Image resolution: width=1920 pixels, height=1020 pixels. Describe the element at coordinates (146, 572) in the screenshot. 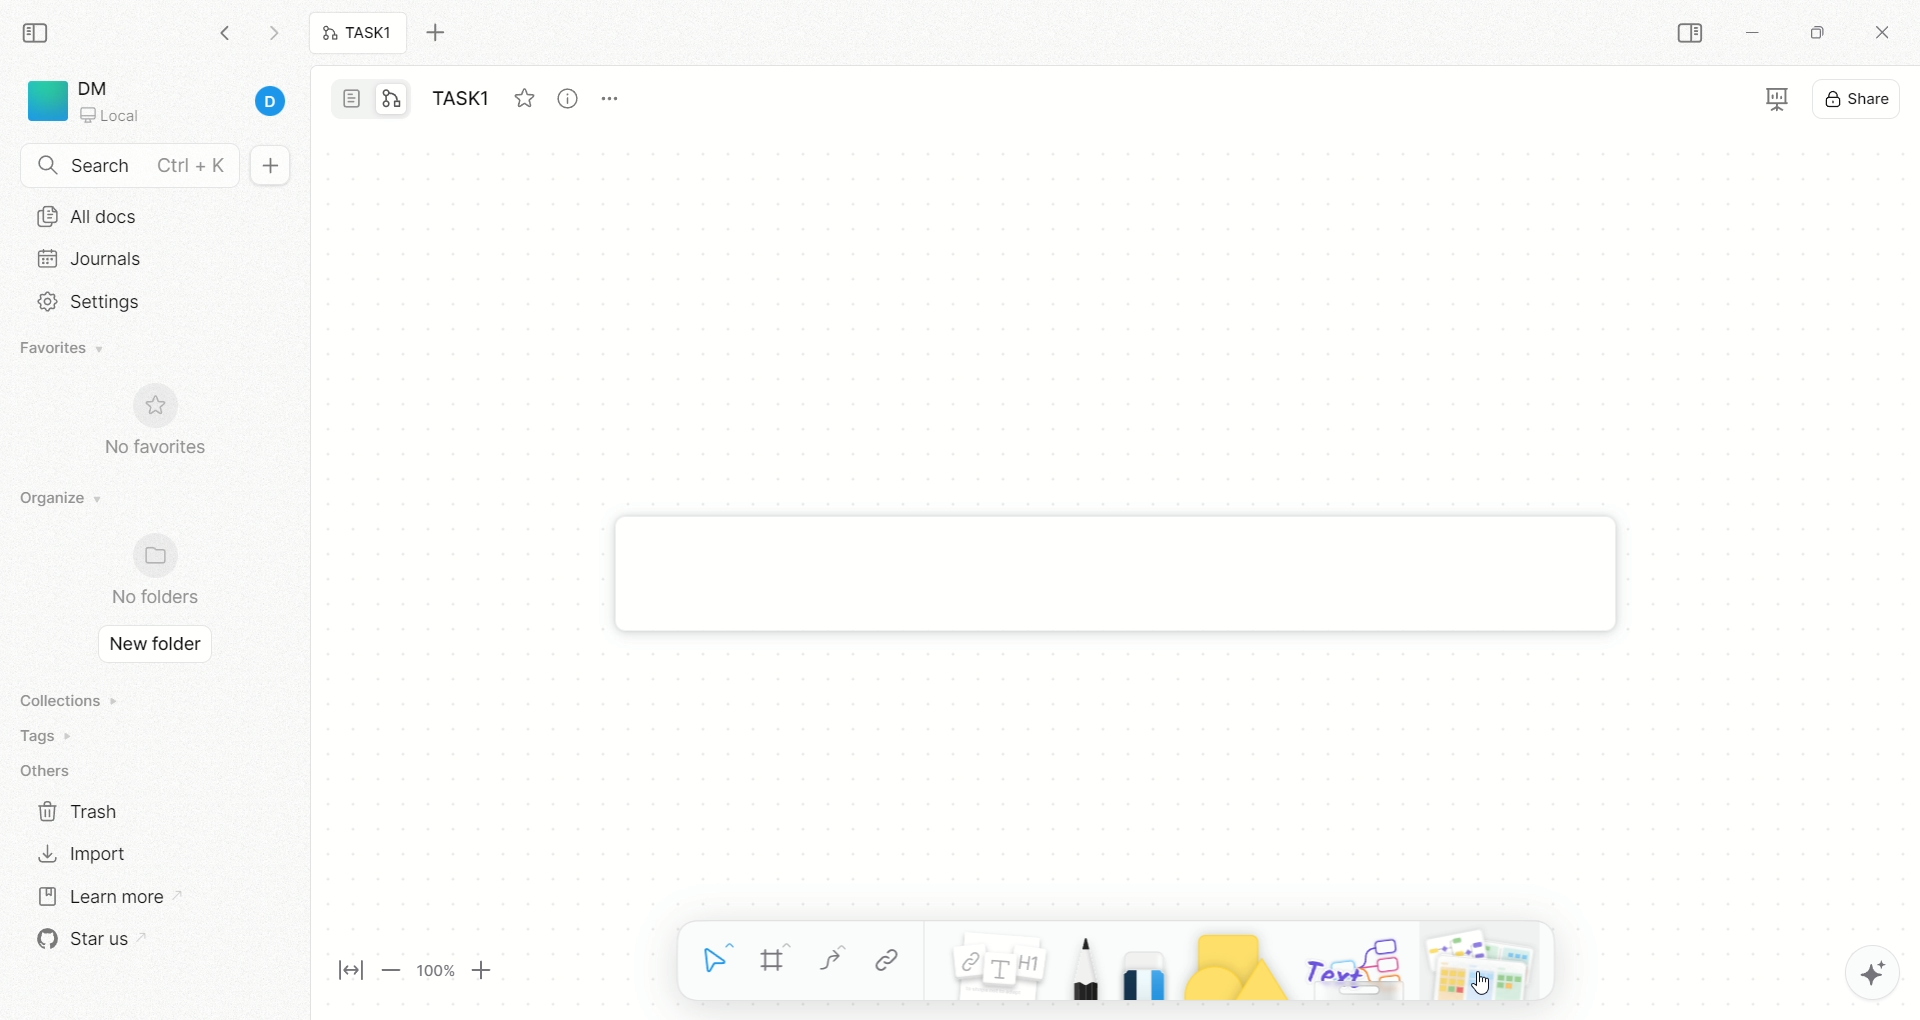

I see `no folder` at that location.